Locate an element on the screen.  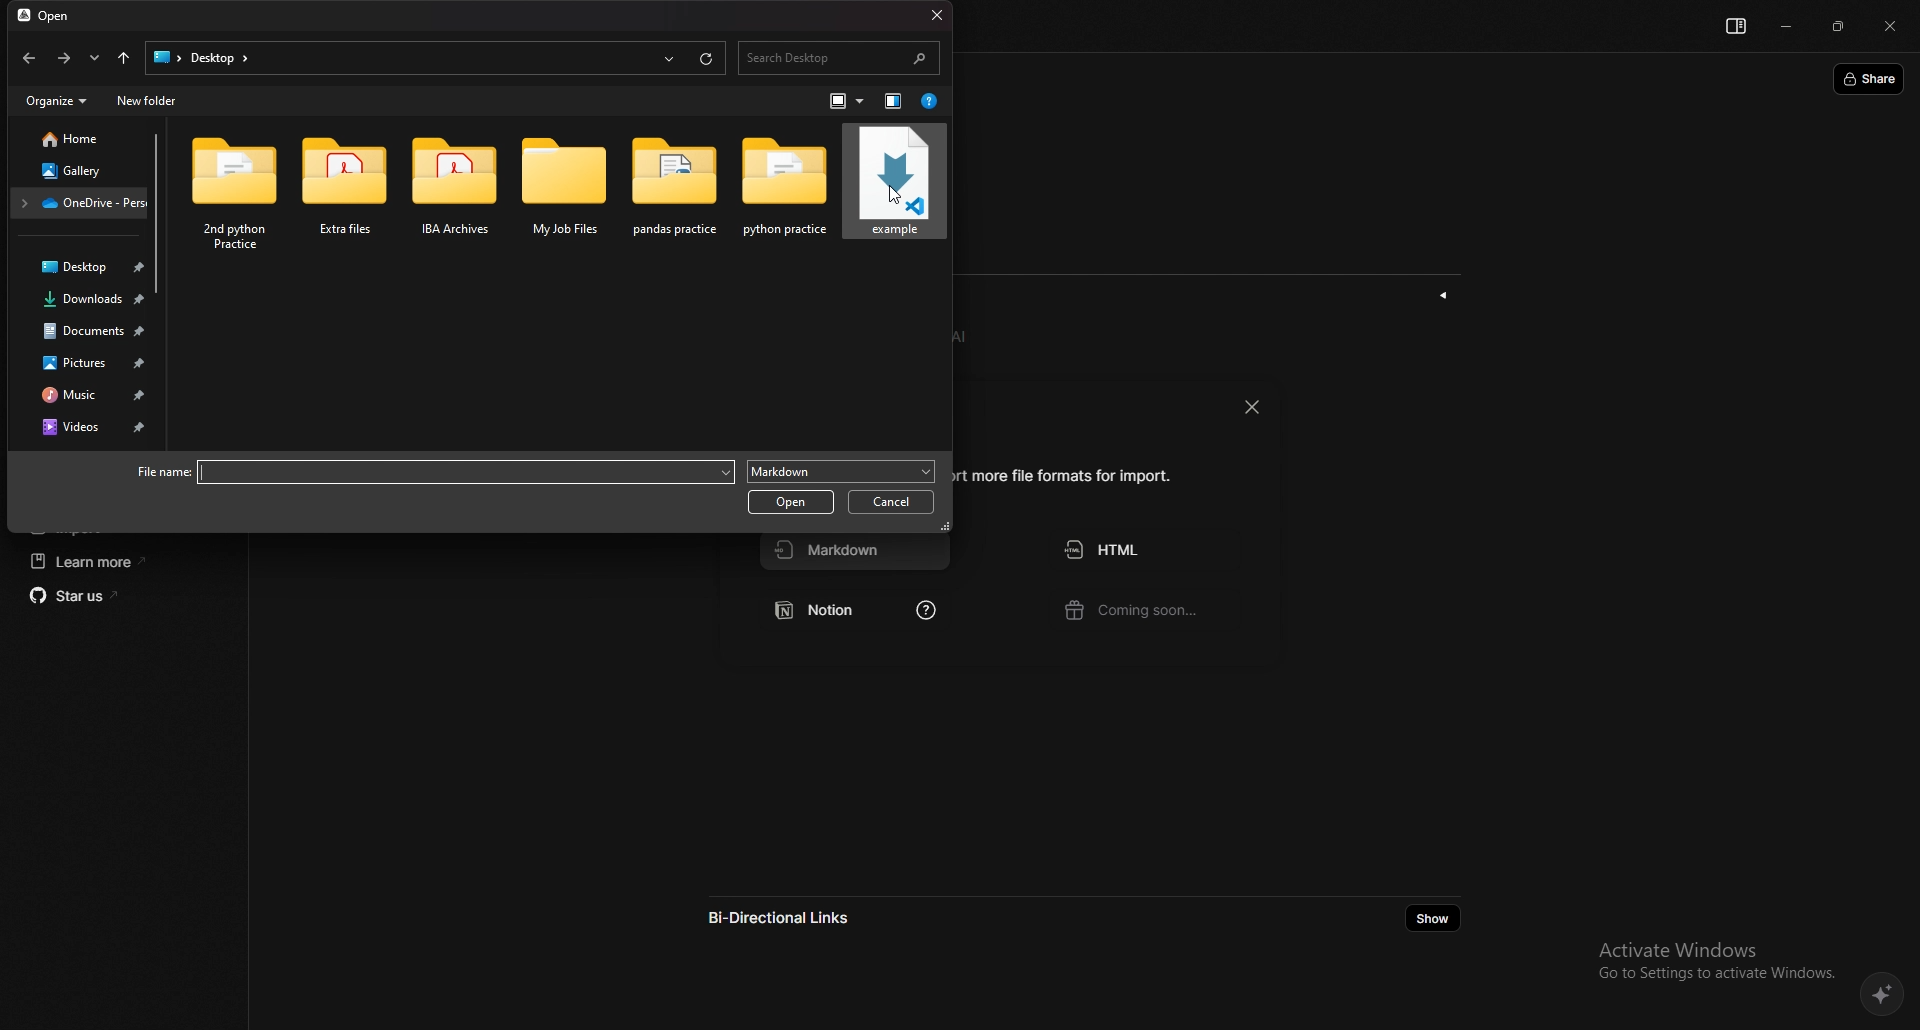
home is located at coordinates (71, 139).